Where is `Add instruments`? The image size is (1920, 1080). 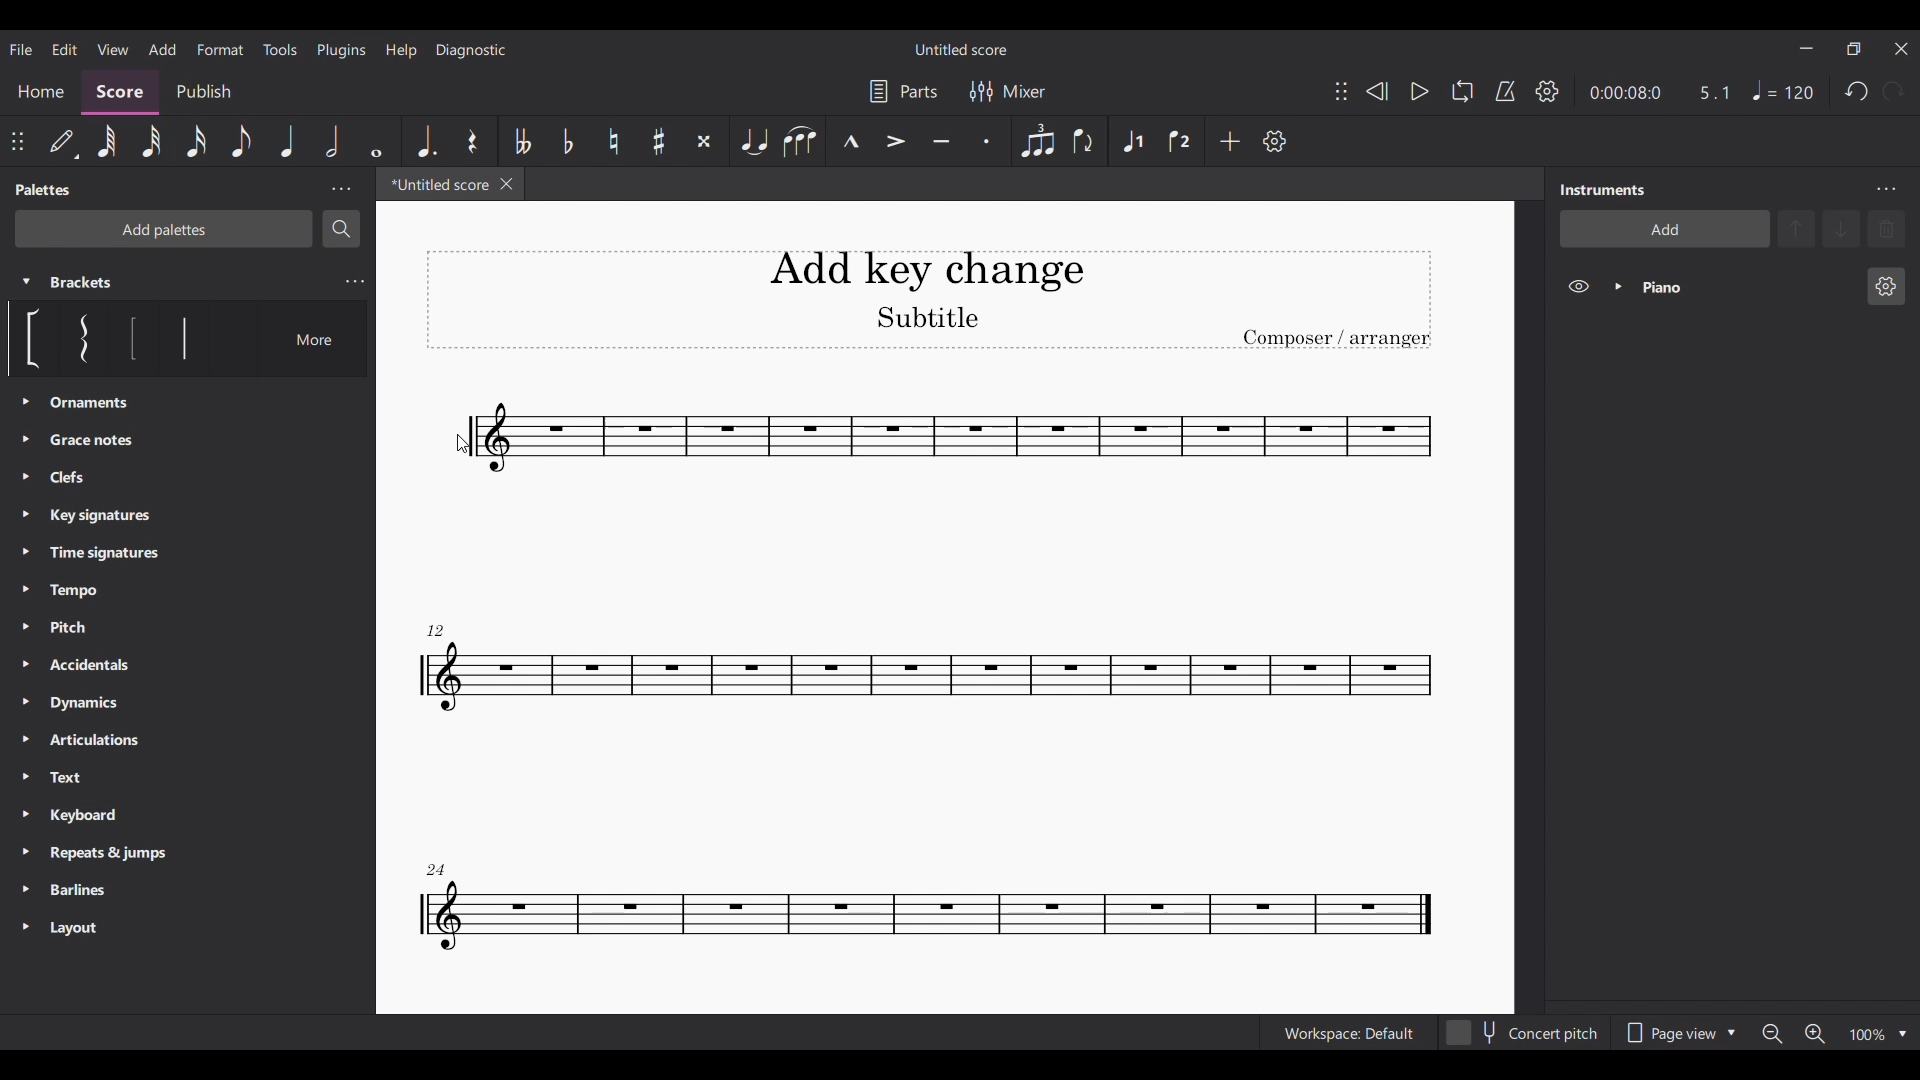 Add instruments is located at coordinates (1665, 228).